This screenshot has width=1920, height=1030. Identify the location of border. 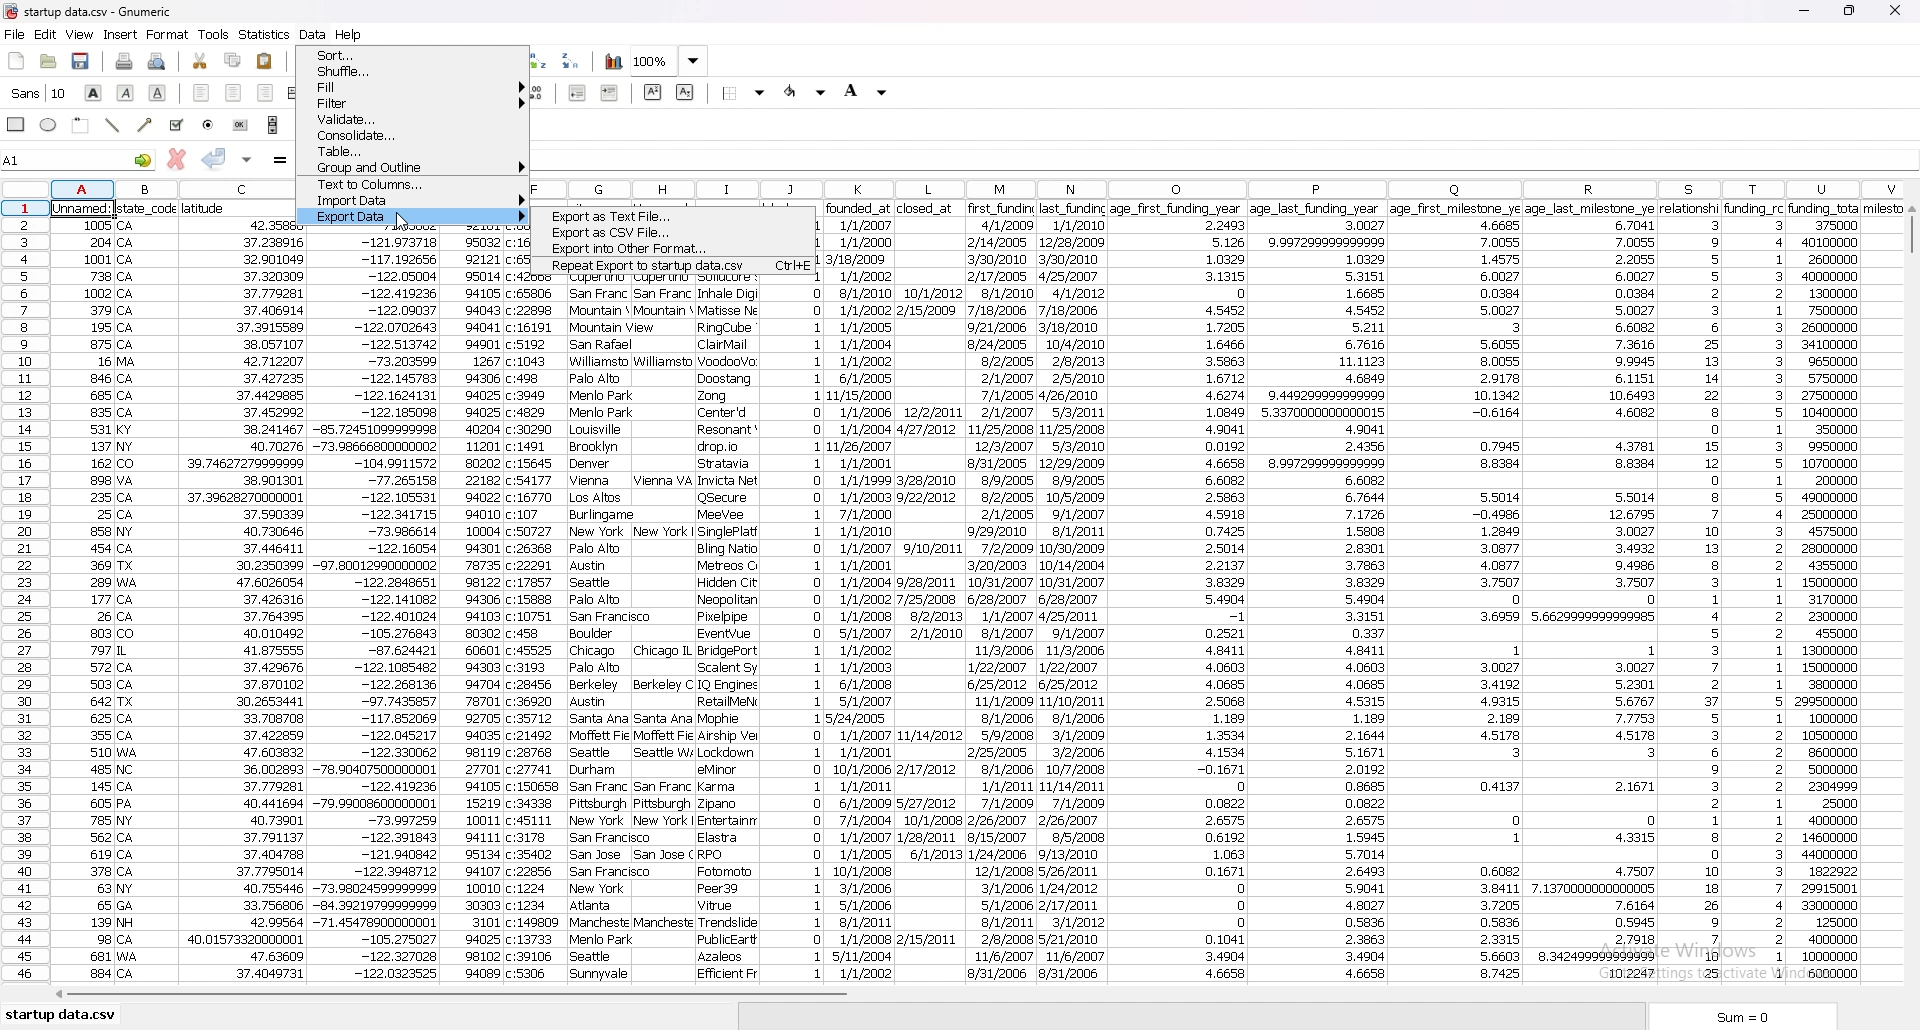
(745, 92).